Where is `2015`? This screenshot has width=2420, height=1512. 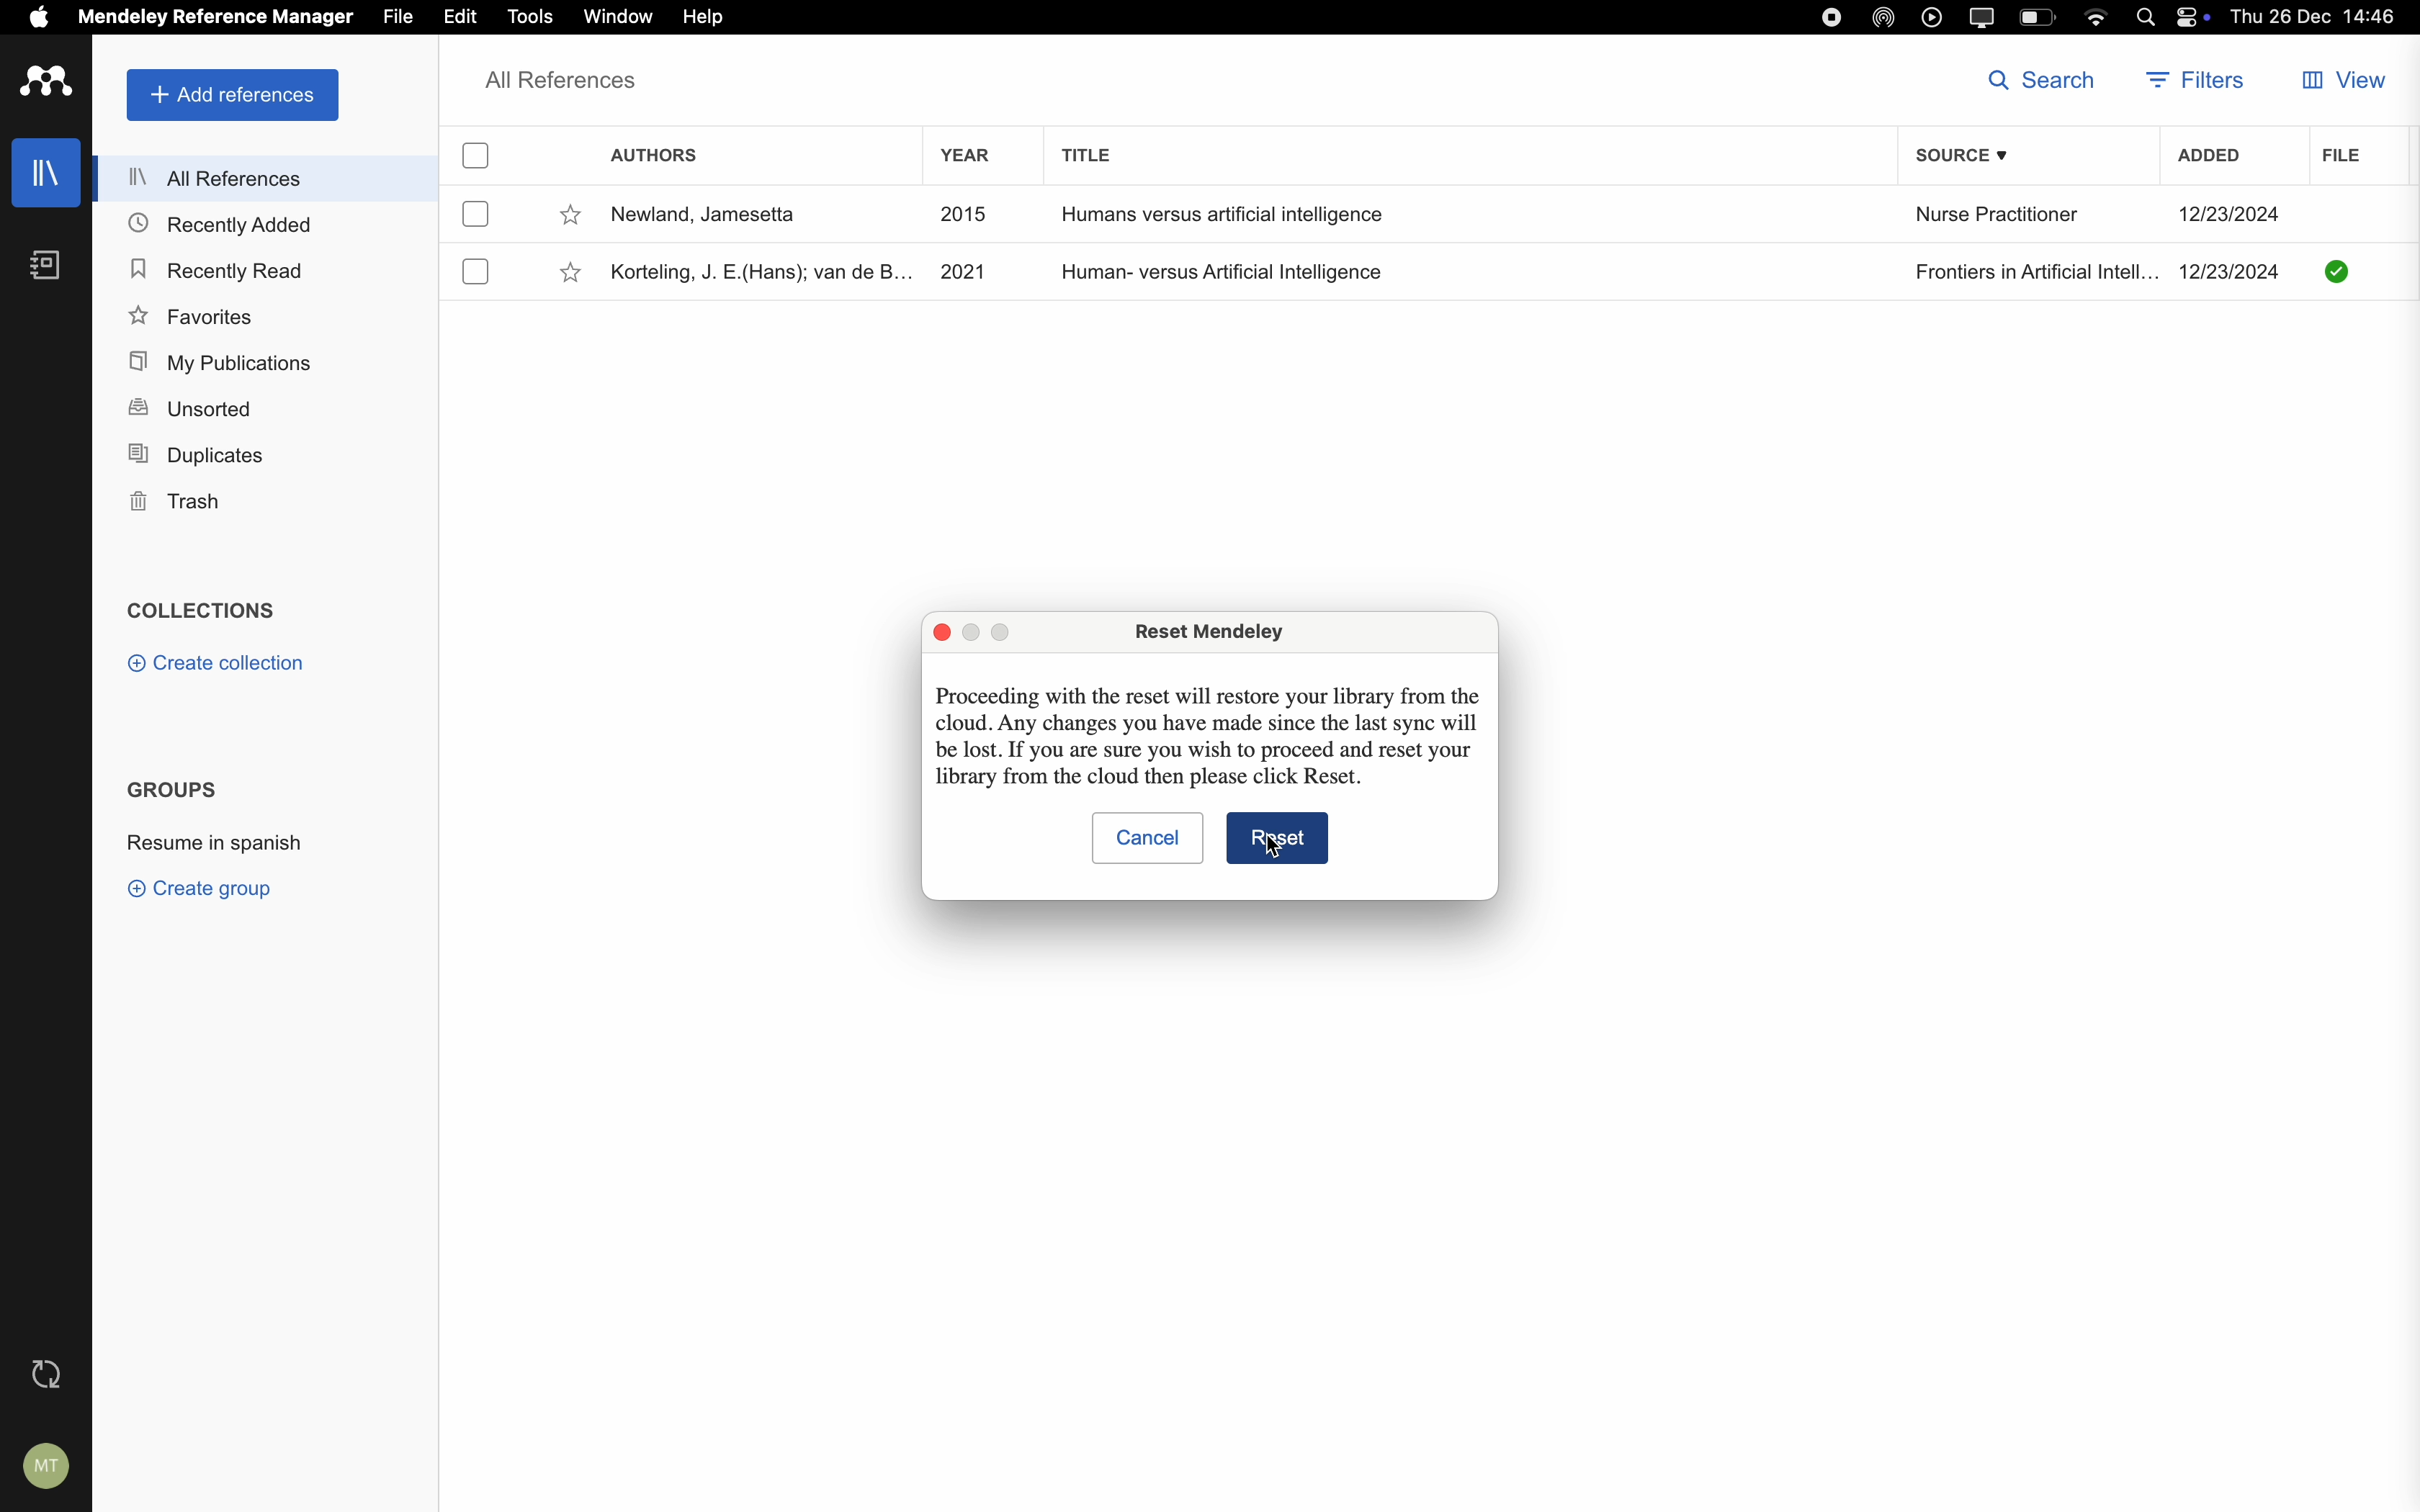 2015 is located at coordinates (970, 214).